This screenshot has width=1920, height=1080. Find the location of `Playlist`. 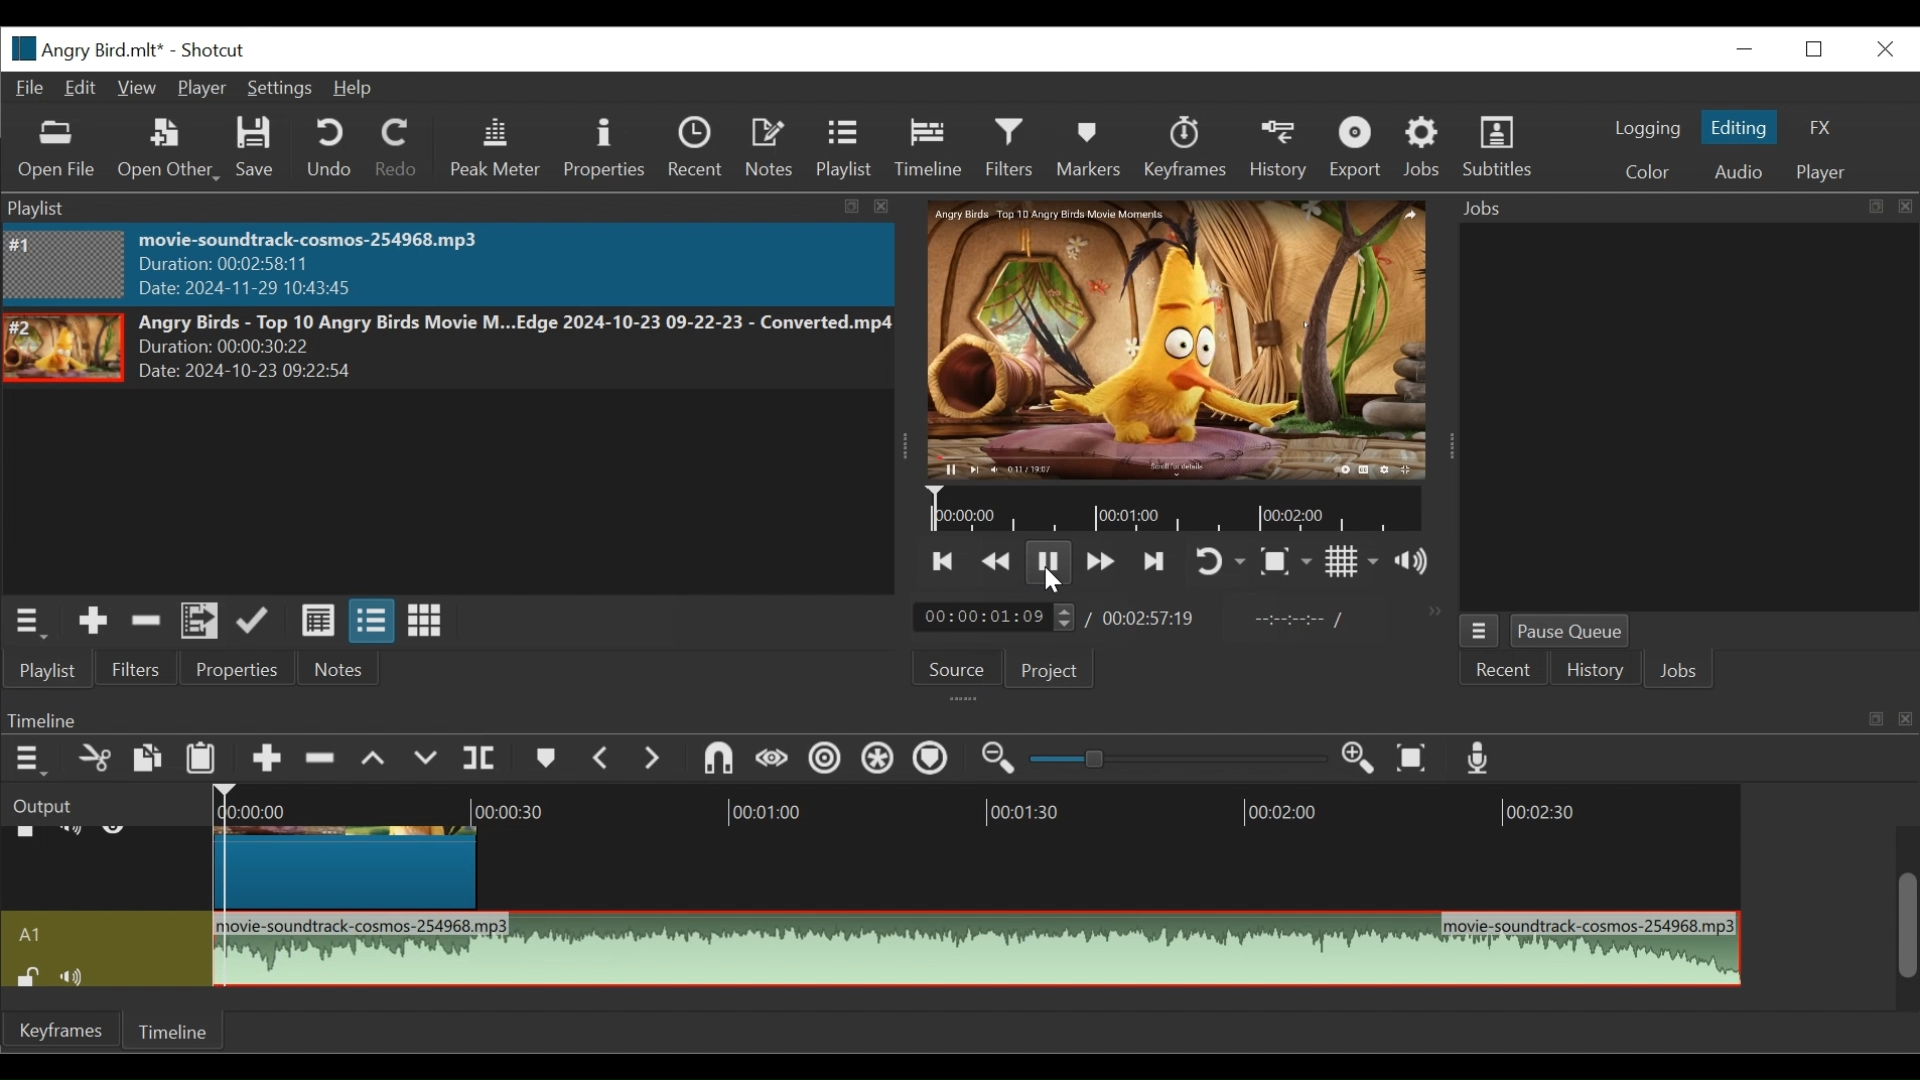

Playlist is located at coordinates (844, 150).